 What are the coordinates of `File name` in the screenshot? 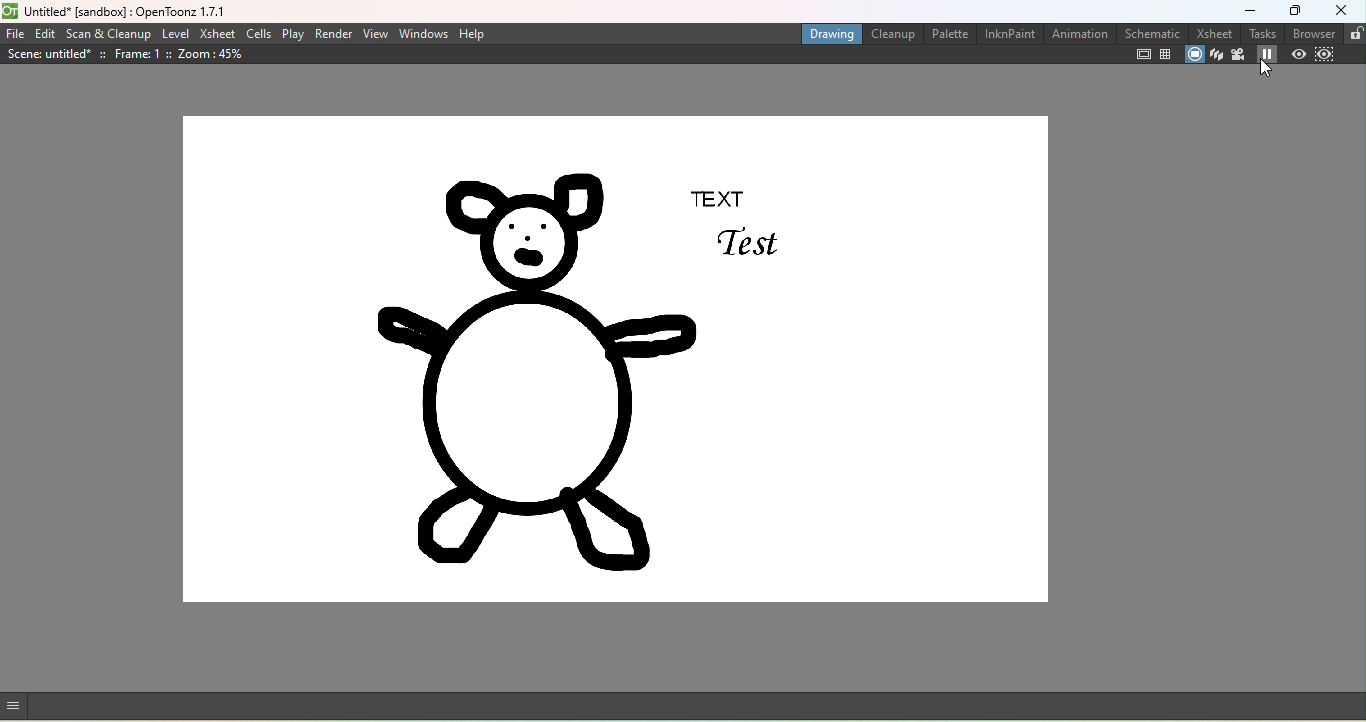 It's located at (115, 11).